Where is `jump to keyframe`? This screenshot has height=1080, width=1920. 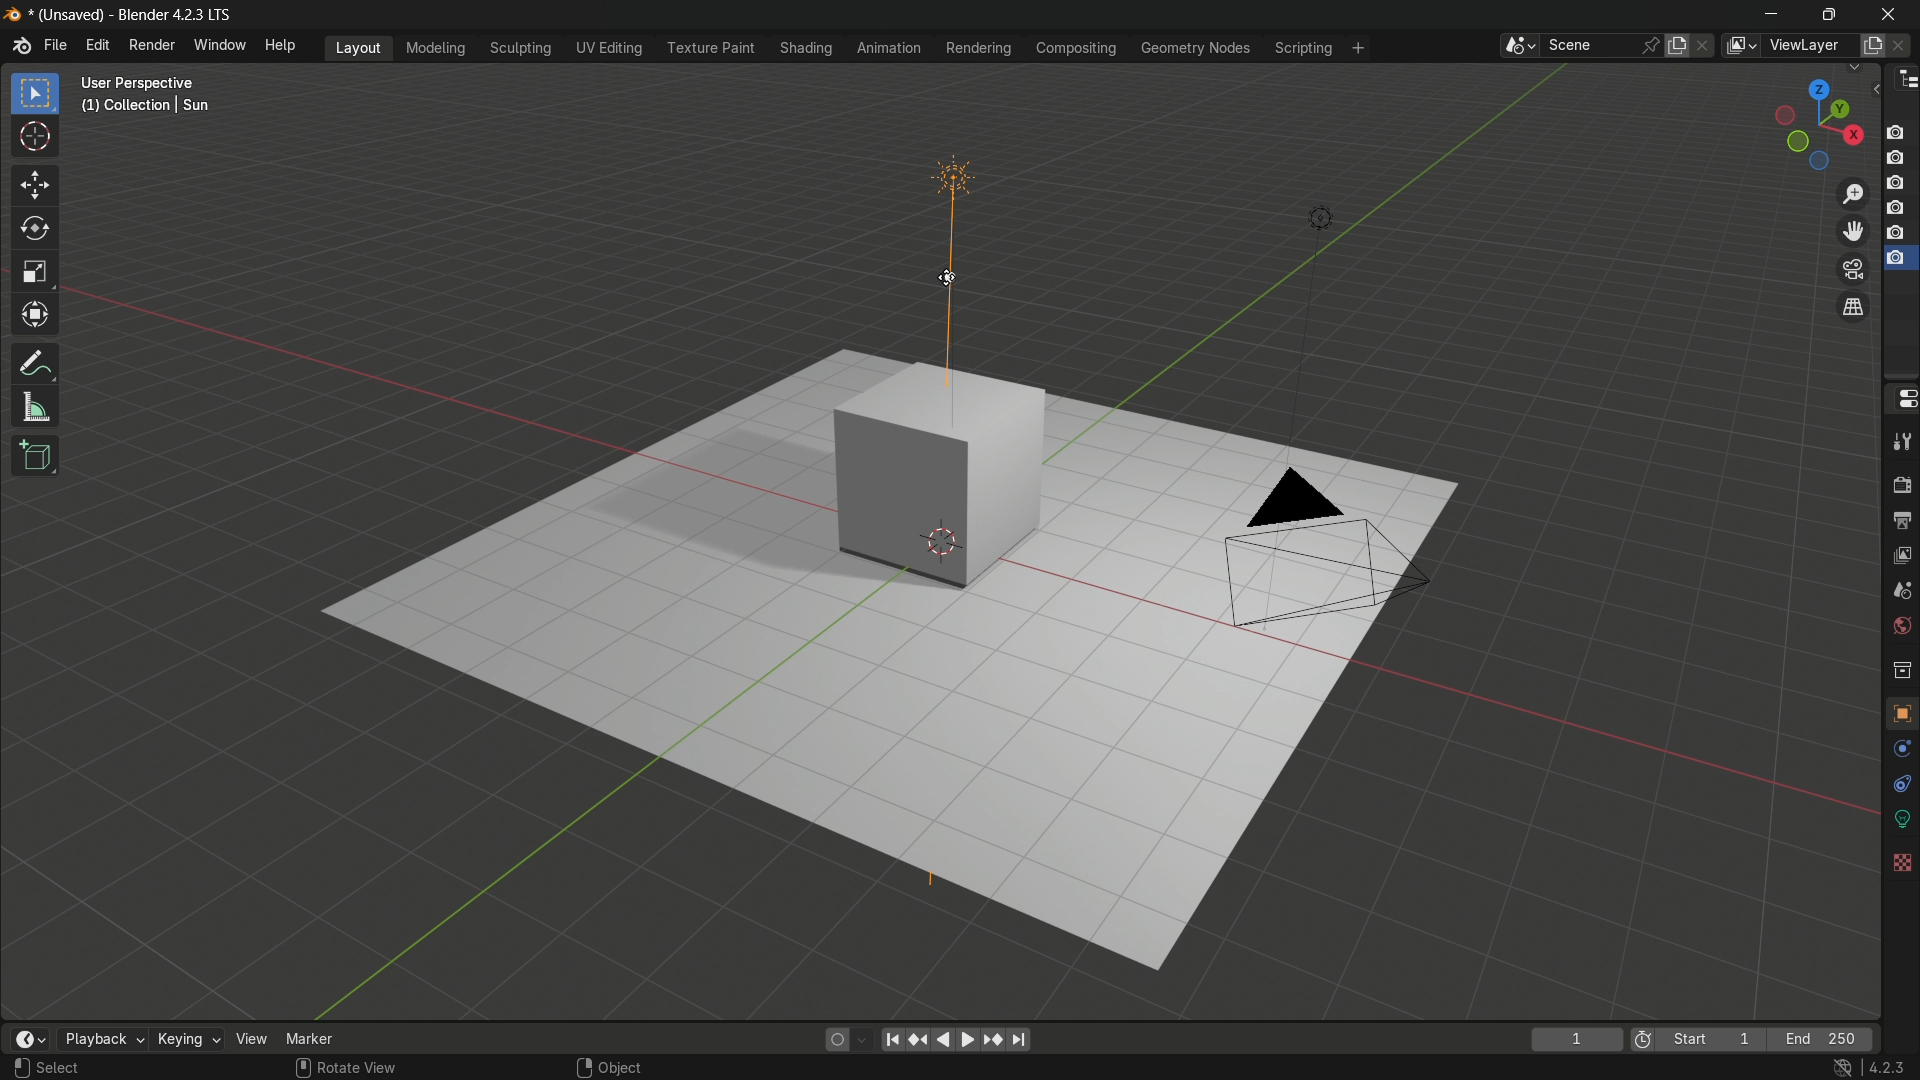 jump to keyframe is located at coordinates (920, 1042).